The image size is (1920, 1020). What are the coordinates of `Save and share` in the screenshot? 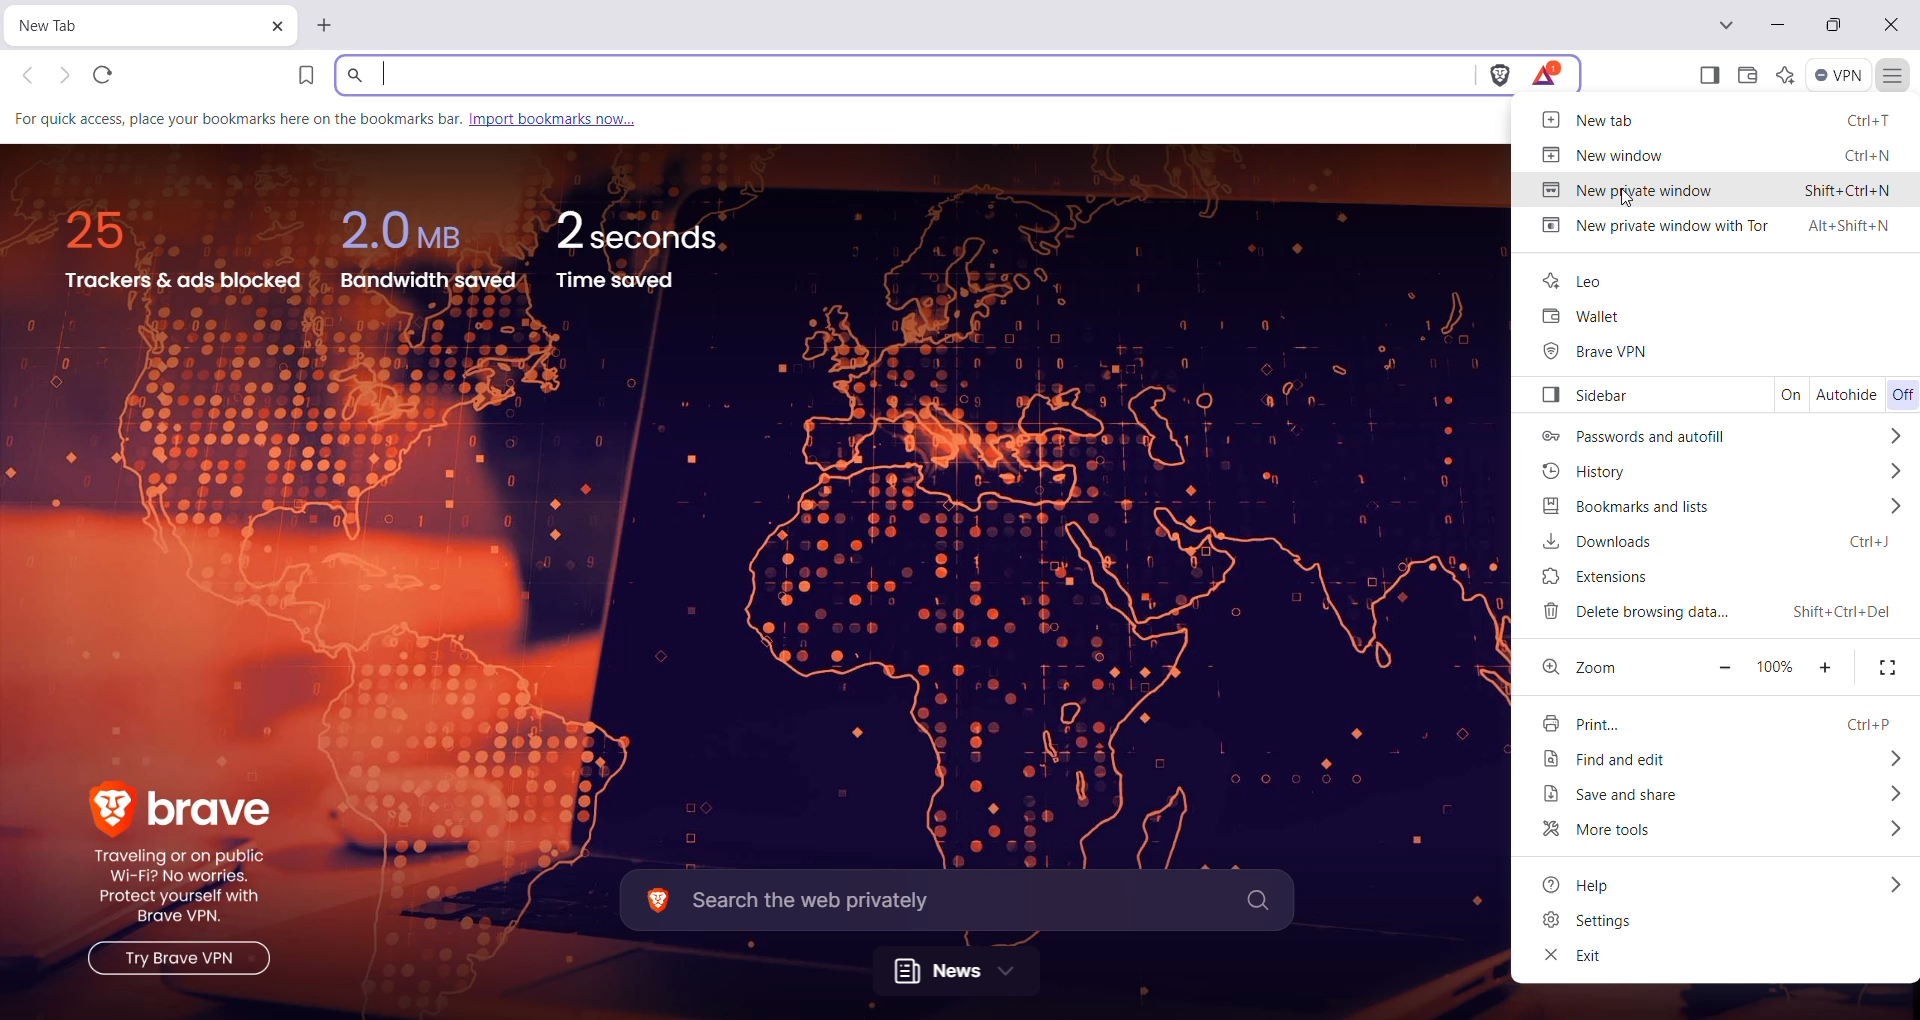 It's located at (1635, 795).